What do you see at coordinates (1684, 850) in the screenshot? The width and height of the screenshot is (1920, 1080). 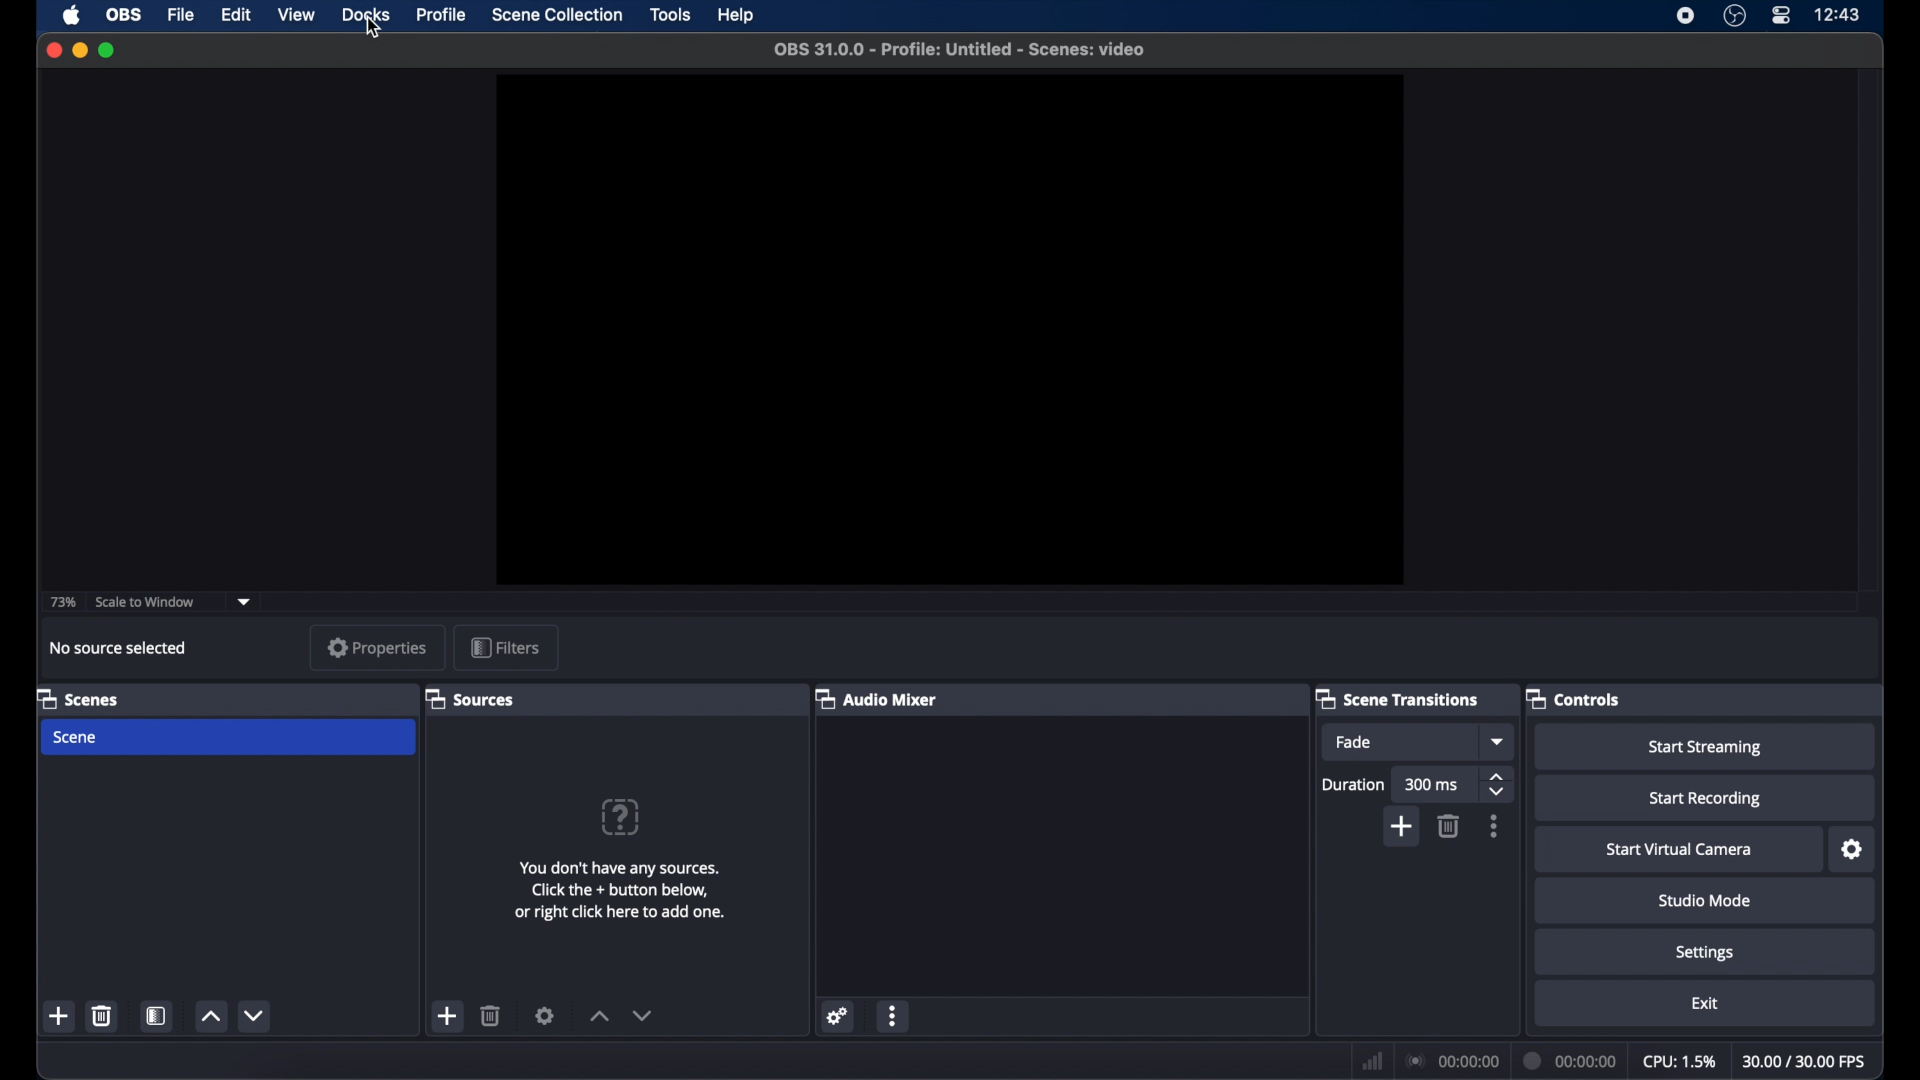 I see `start virtual camera` at bounding box center [1684, 850].